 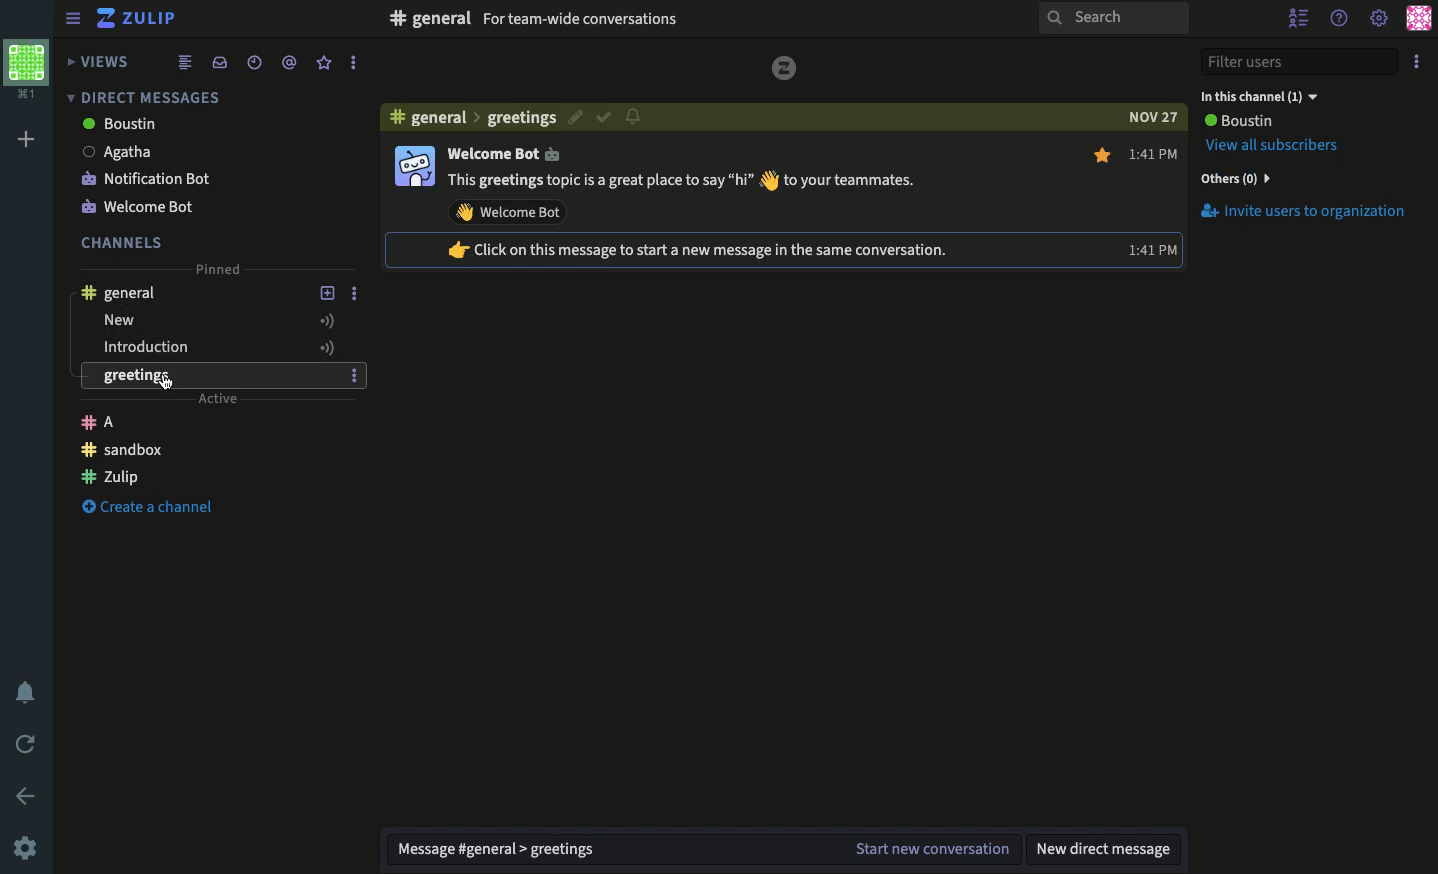 What do you see at coordinates (289, 61) in the screenshot?
I see `Tag` at bounding box center [289, 61].